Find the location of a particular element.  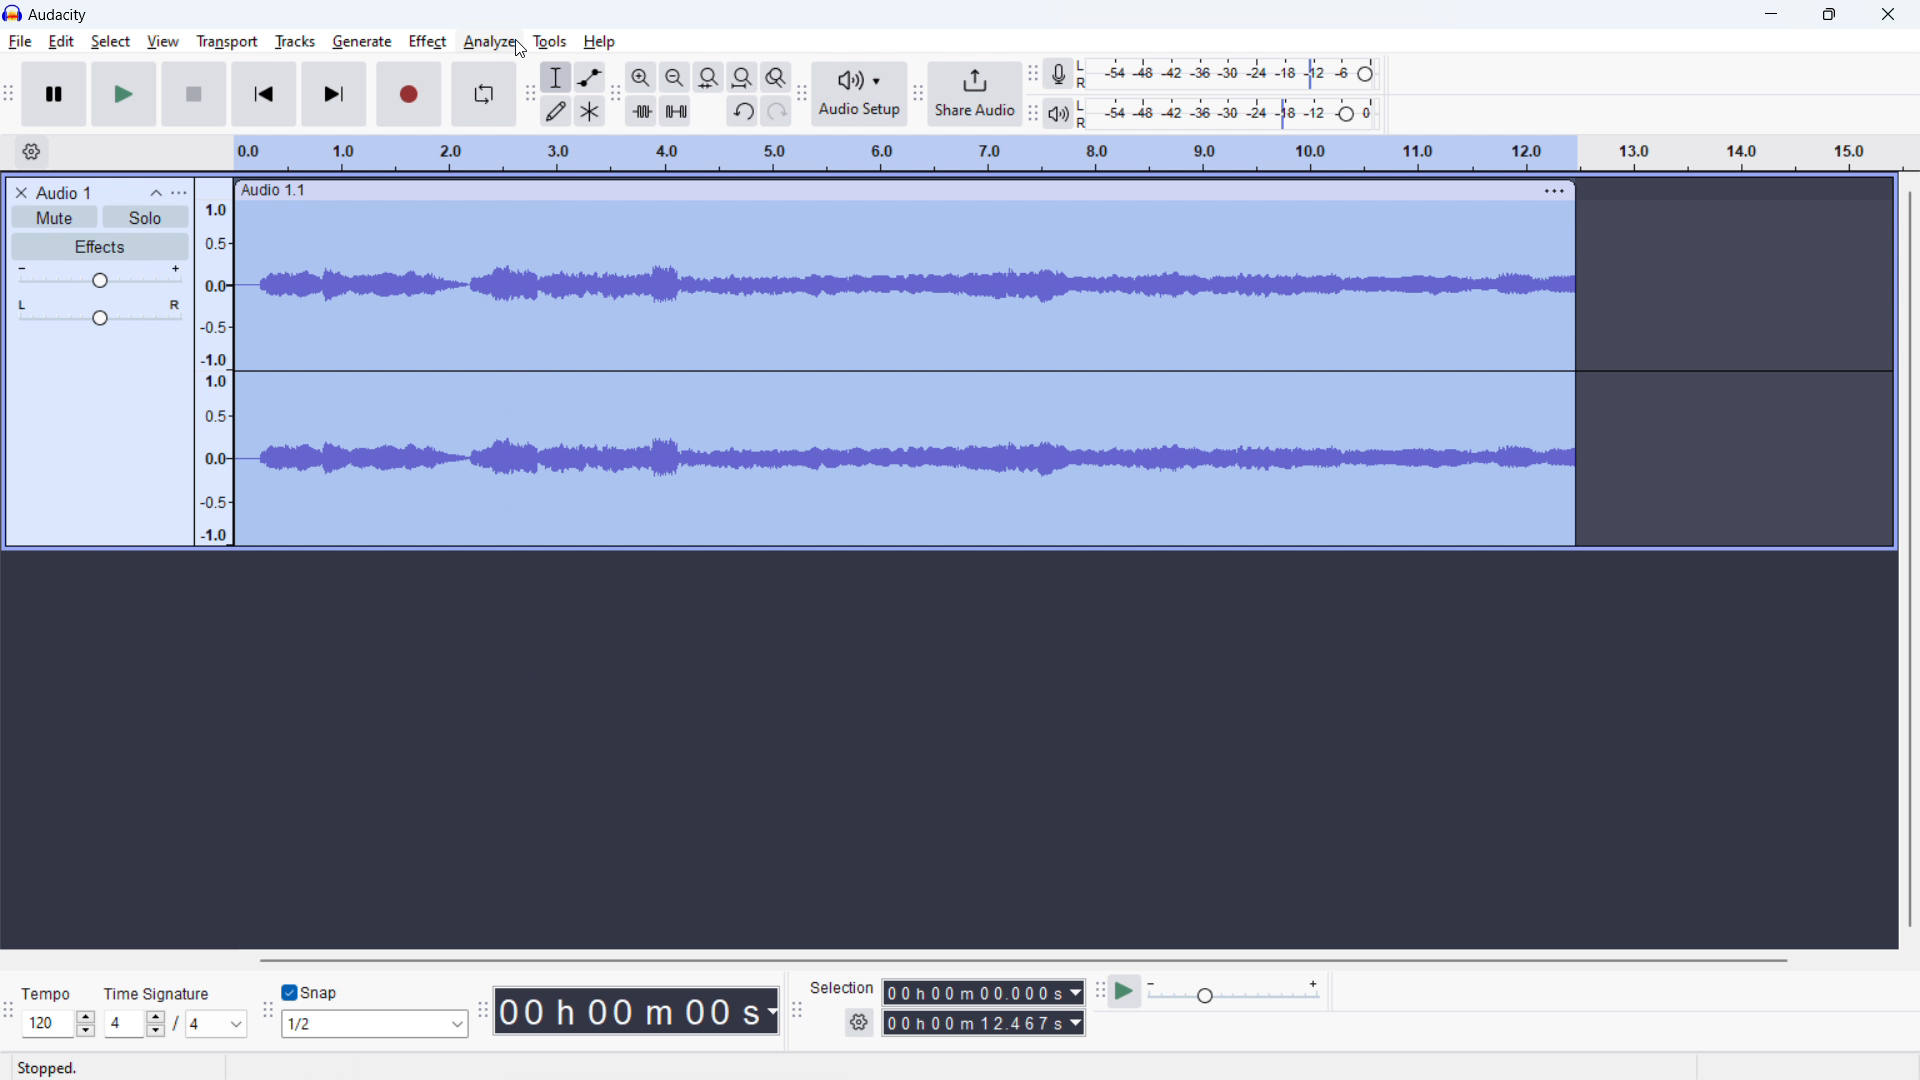

undo is located at coordinates (743, 111).